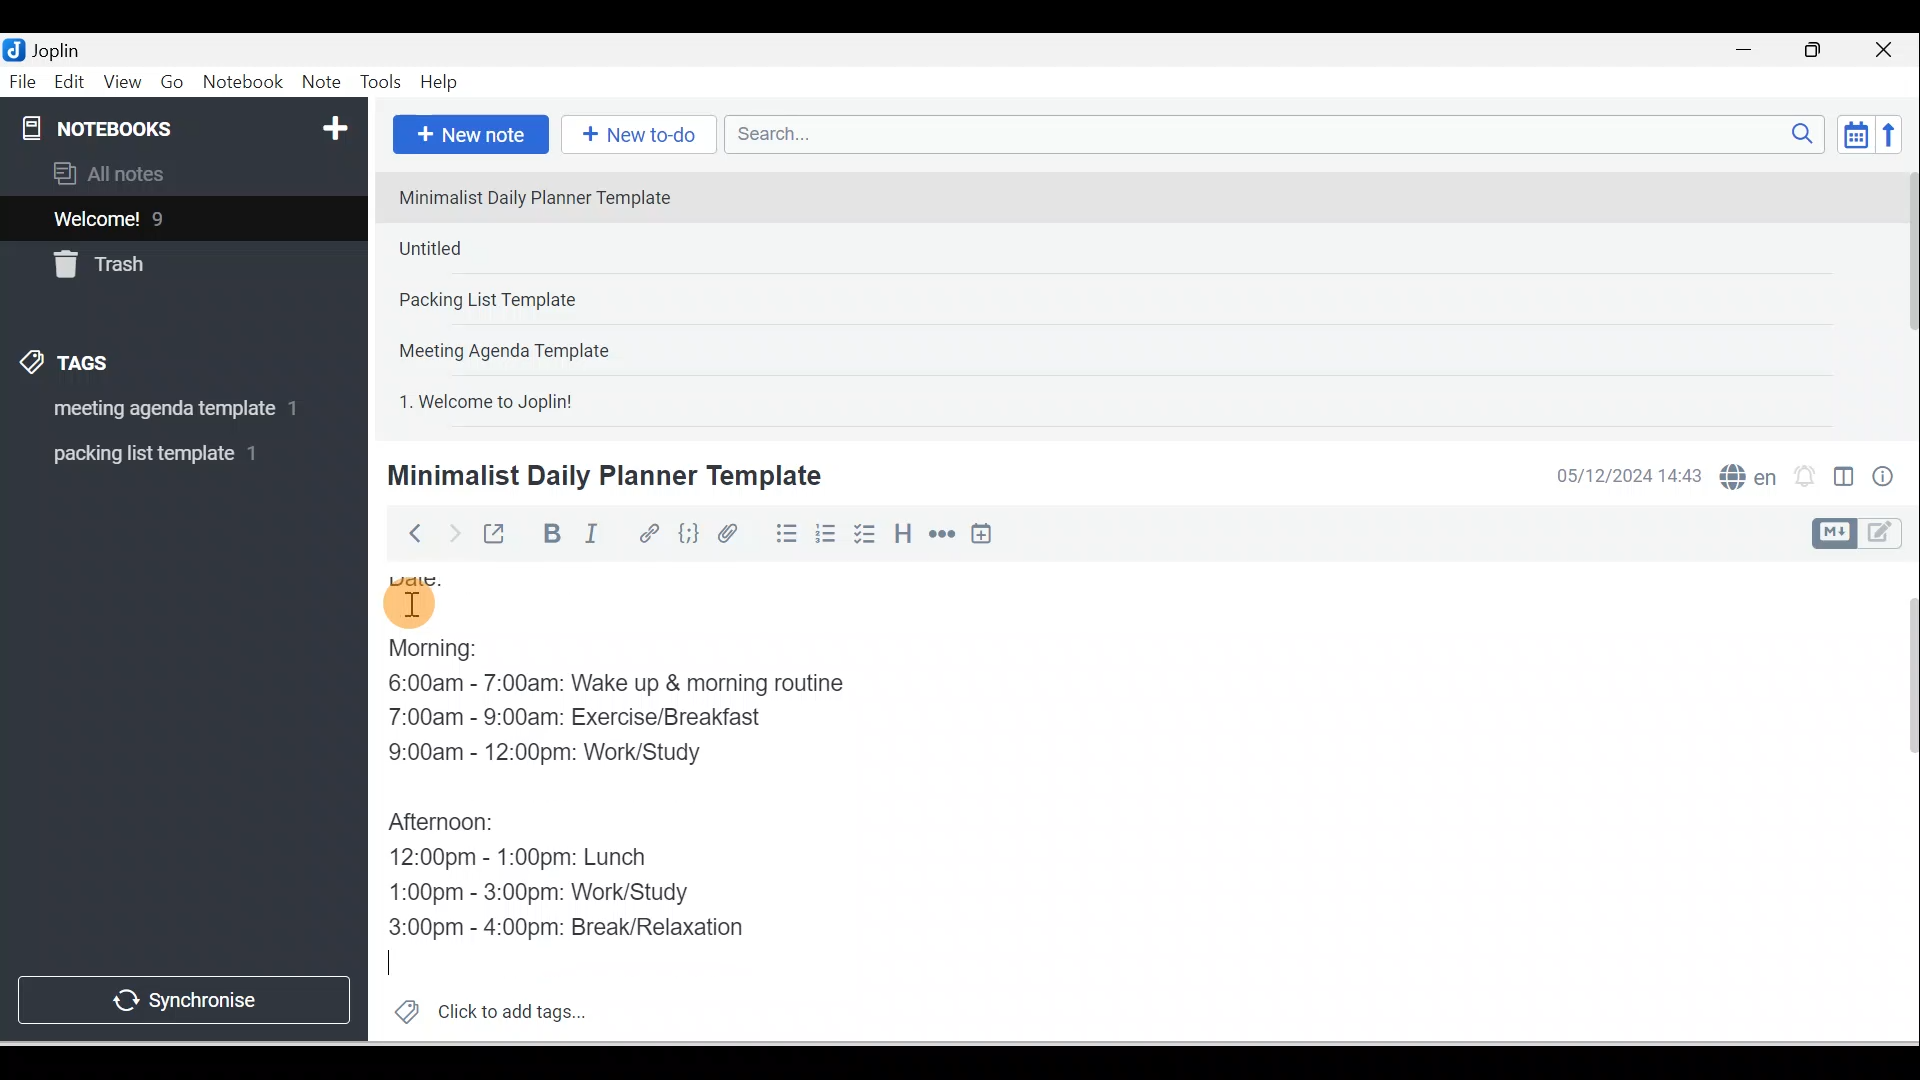 This screenshot has width=1920, height=1080. What do you see at coordinates (497, 538) in the screenshot?
I see `Toggle external editing` at bounding box center [497, 538].